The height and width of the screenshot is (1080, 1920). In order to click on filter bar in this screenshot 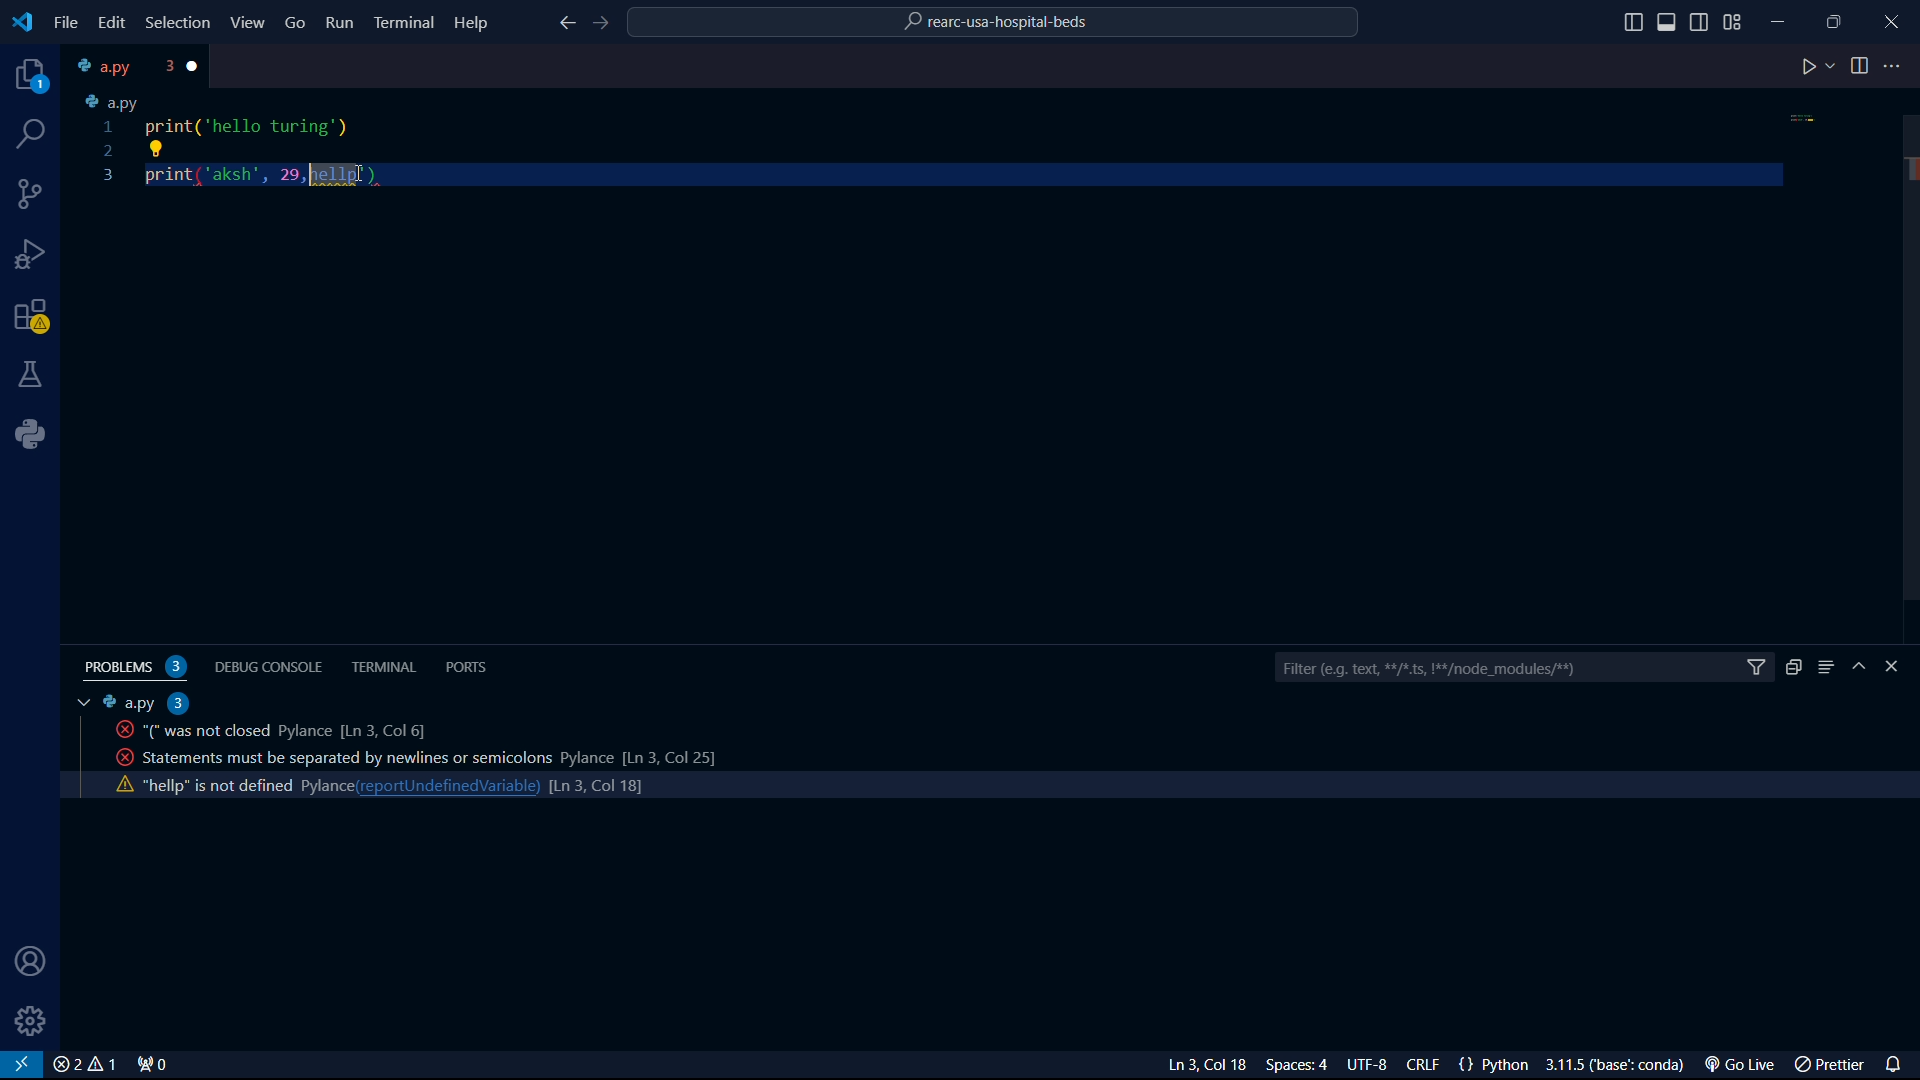, I will do `click(1523, 669)`.